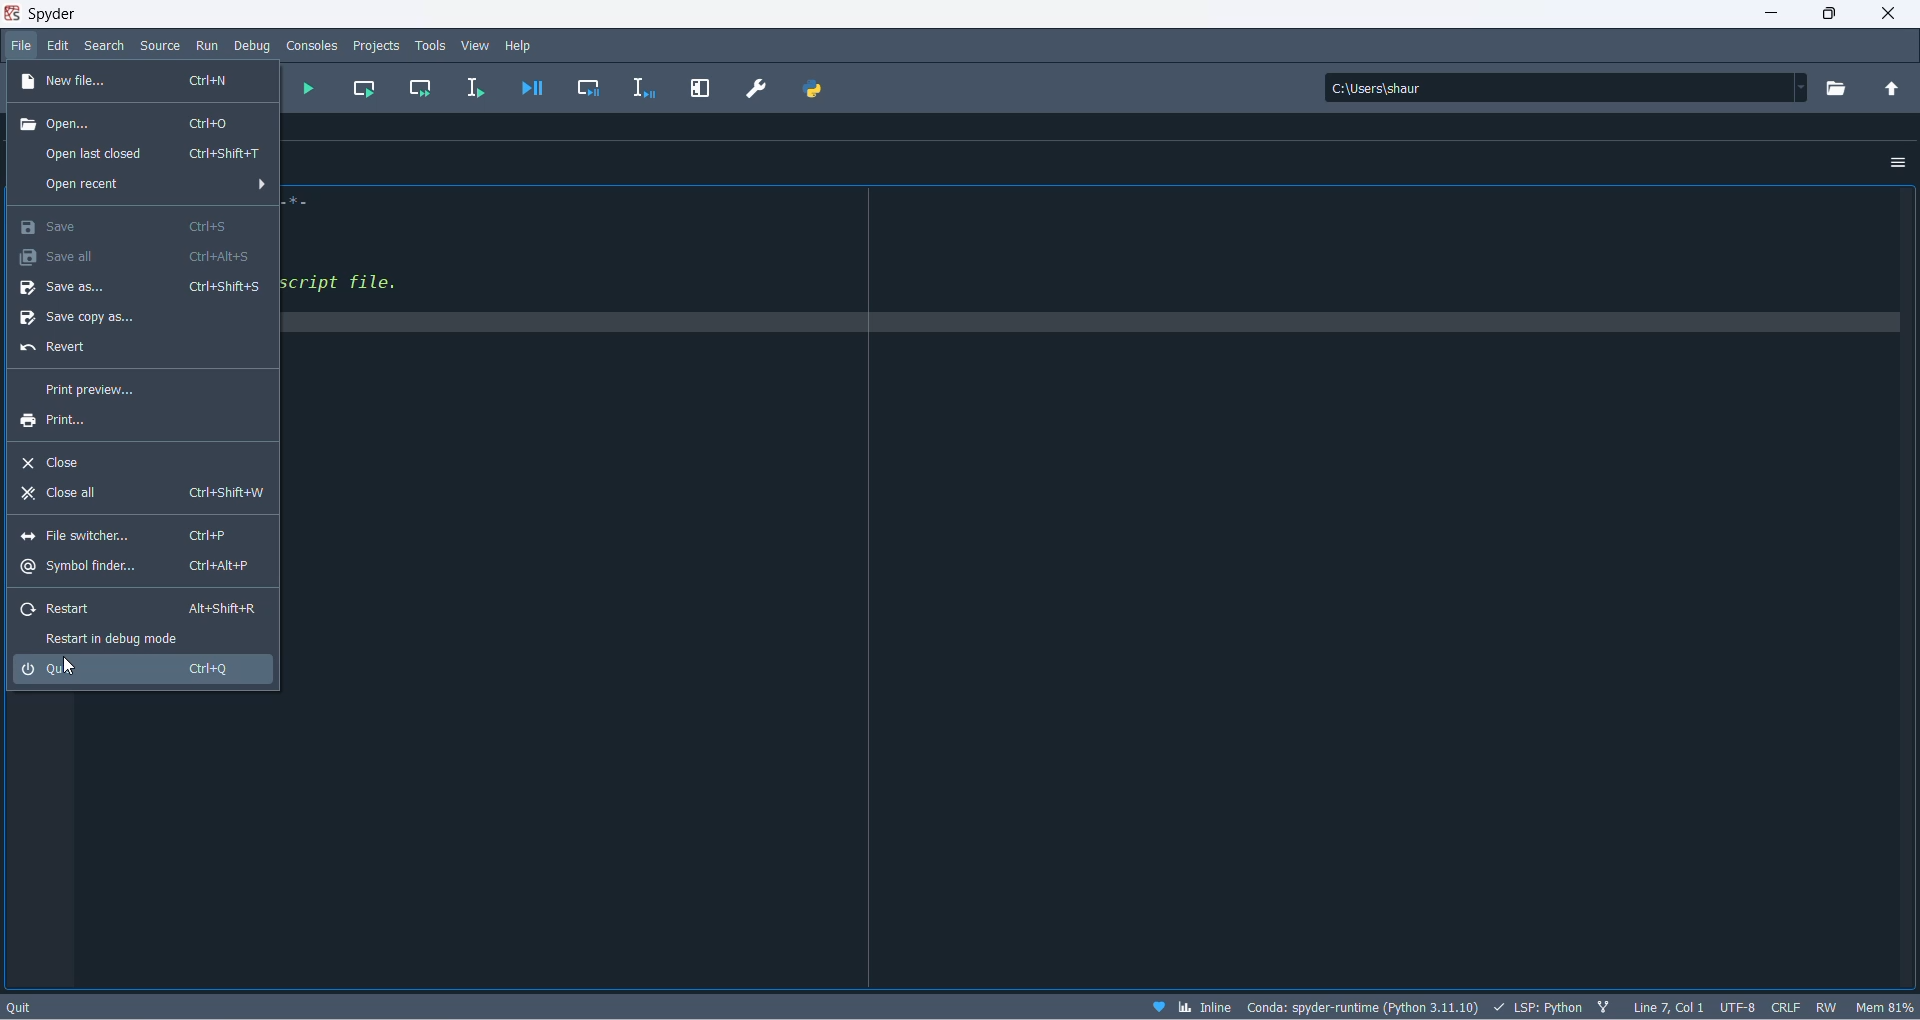 Image resolution: width=1920 pixels, height=1020 pixels. Describe the element at coordinates (1150, 1006) in the screenshot. I see `help spyder` at that location.